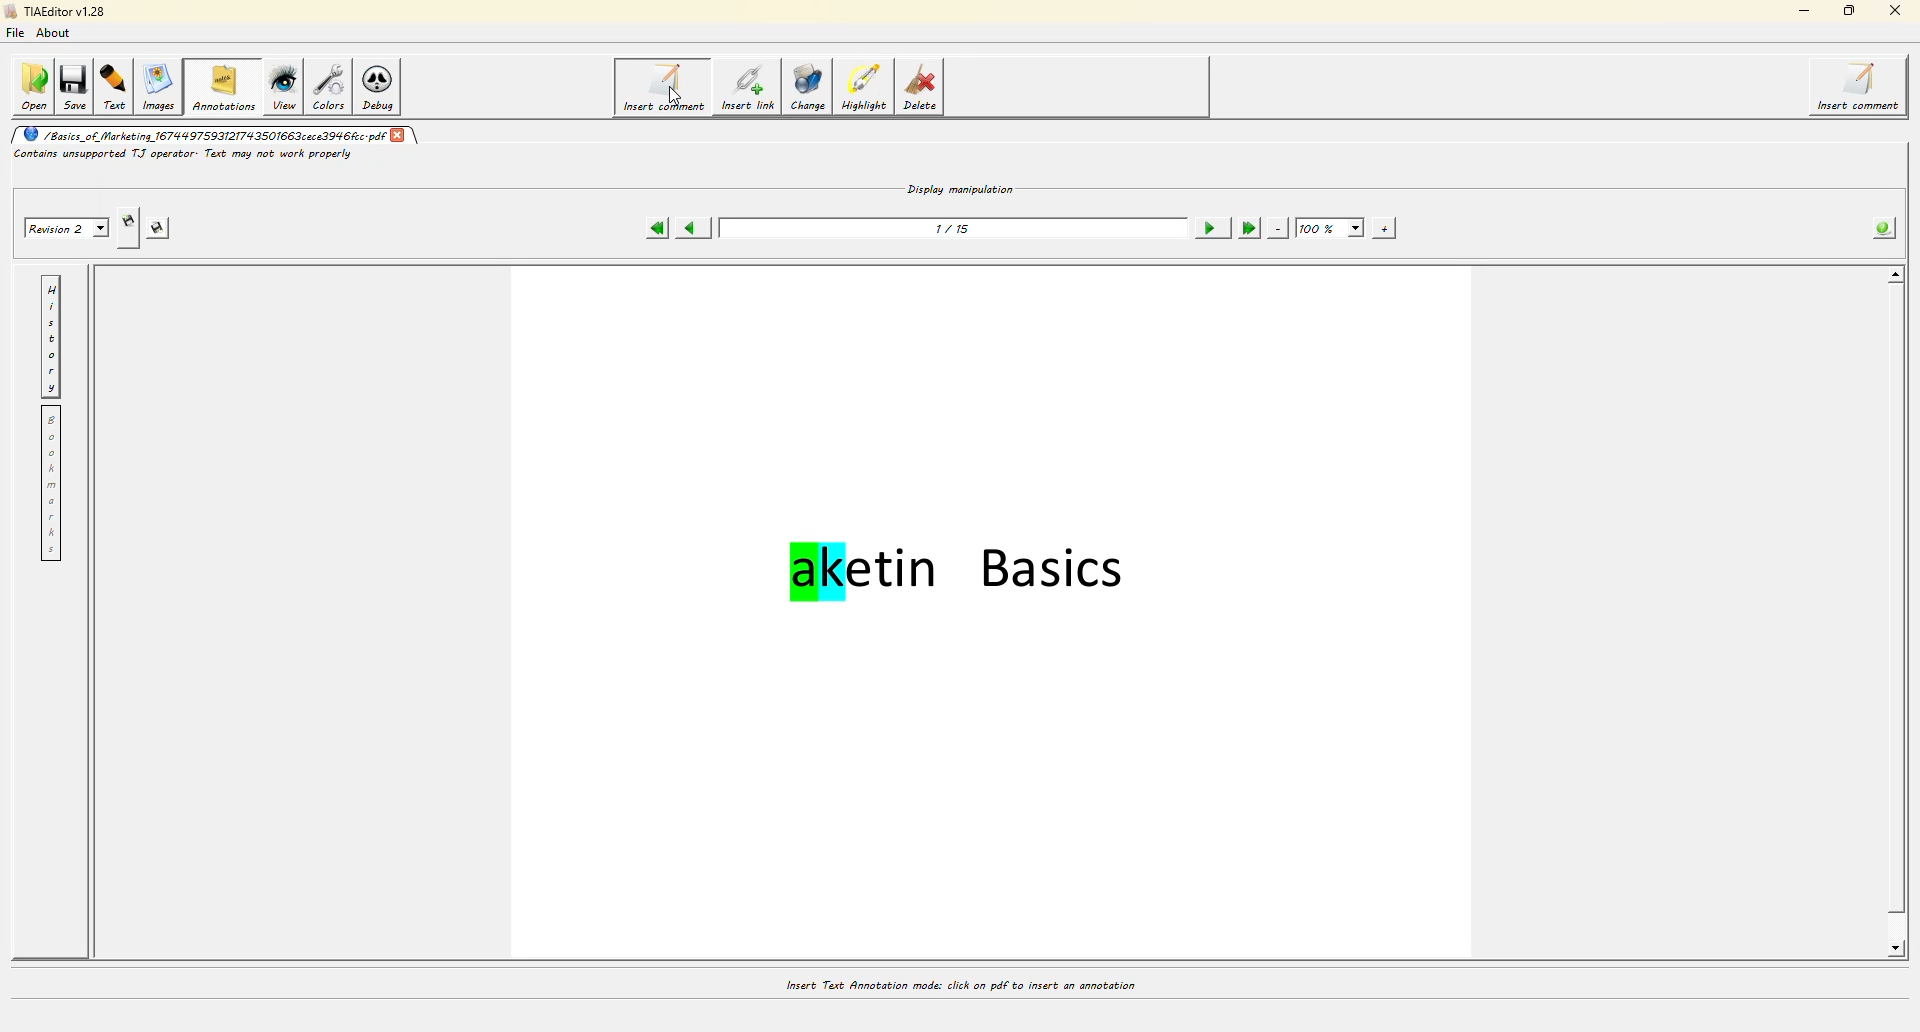 Image resolution: width=1920 pixels, height=1032 pixels. I want to click on annotations, so click(224, 86).